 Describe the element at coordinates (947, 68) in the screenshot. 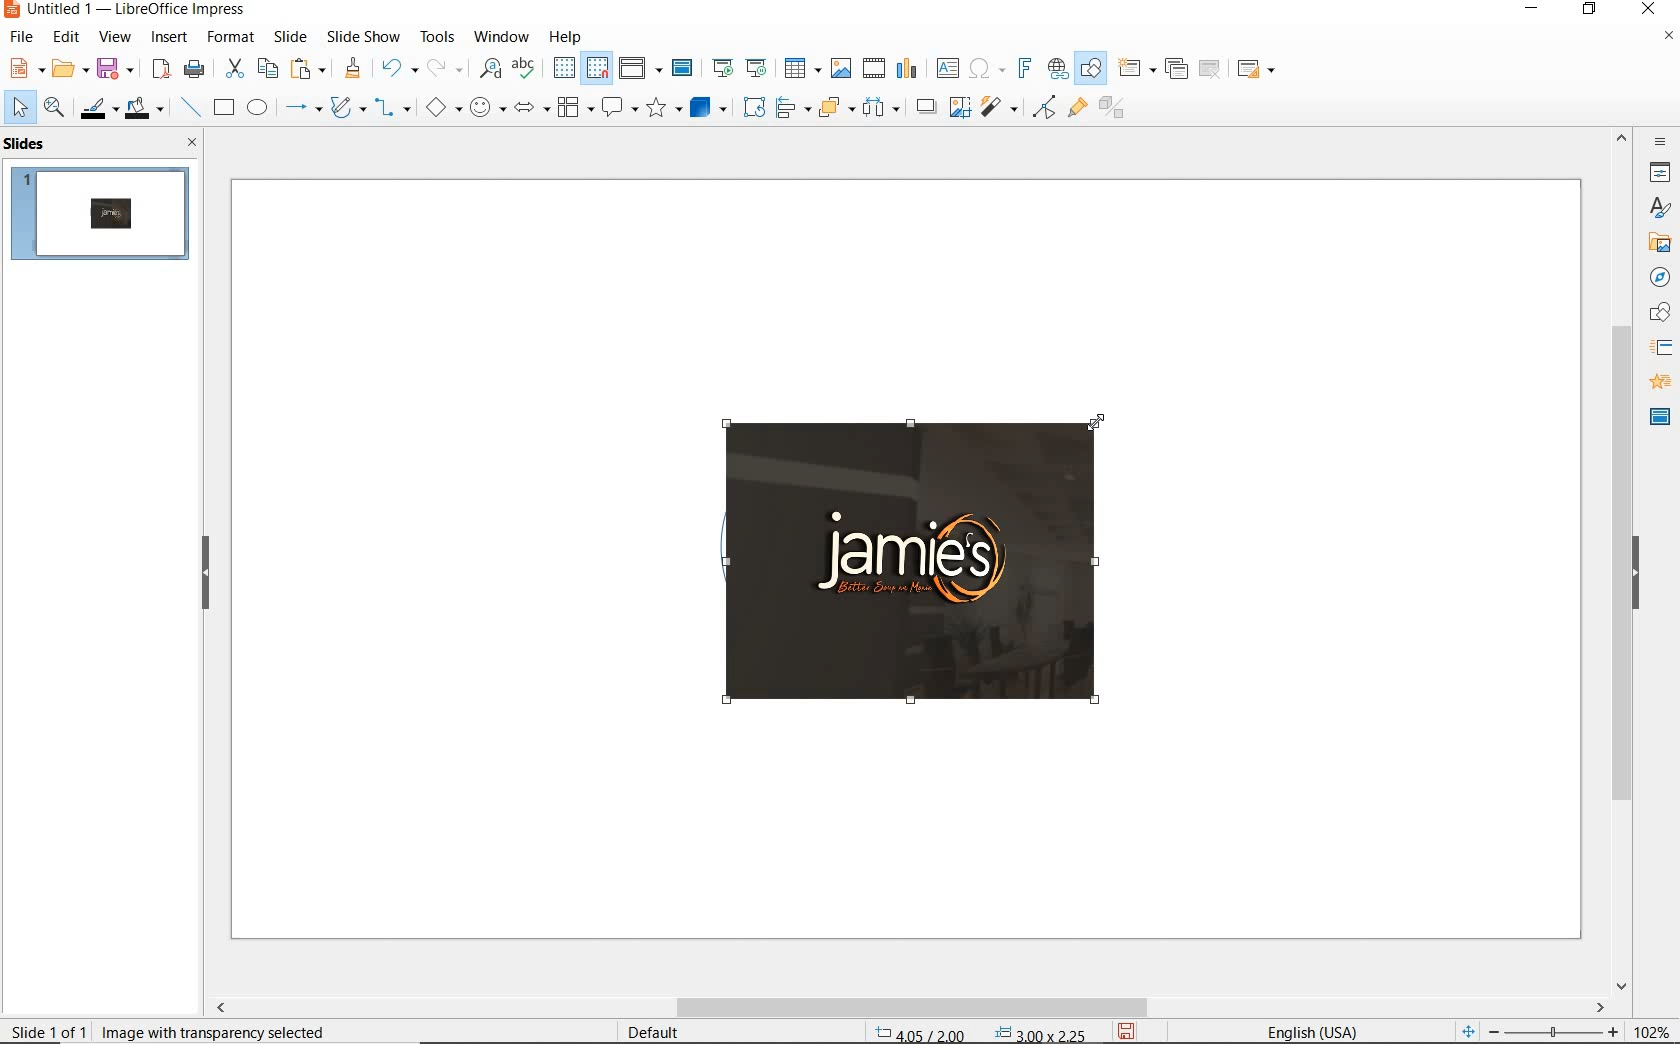

I see `insert text box` at that location.